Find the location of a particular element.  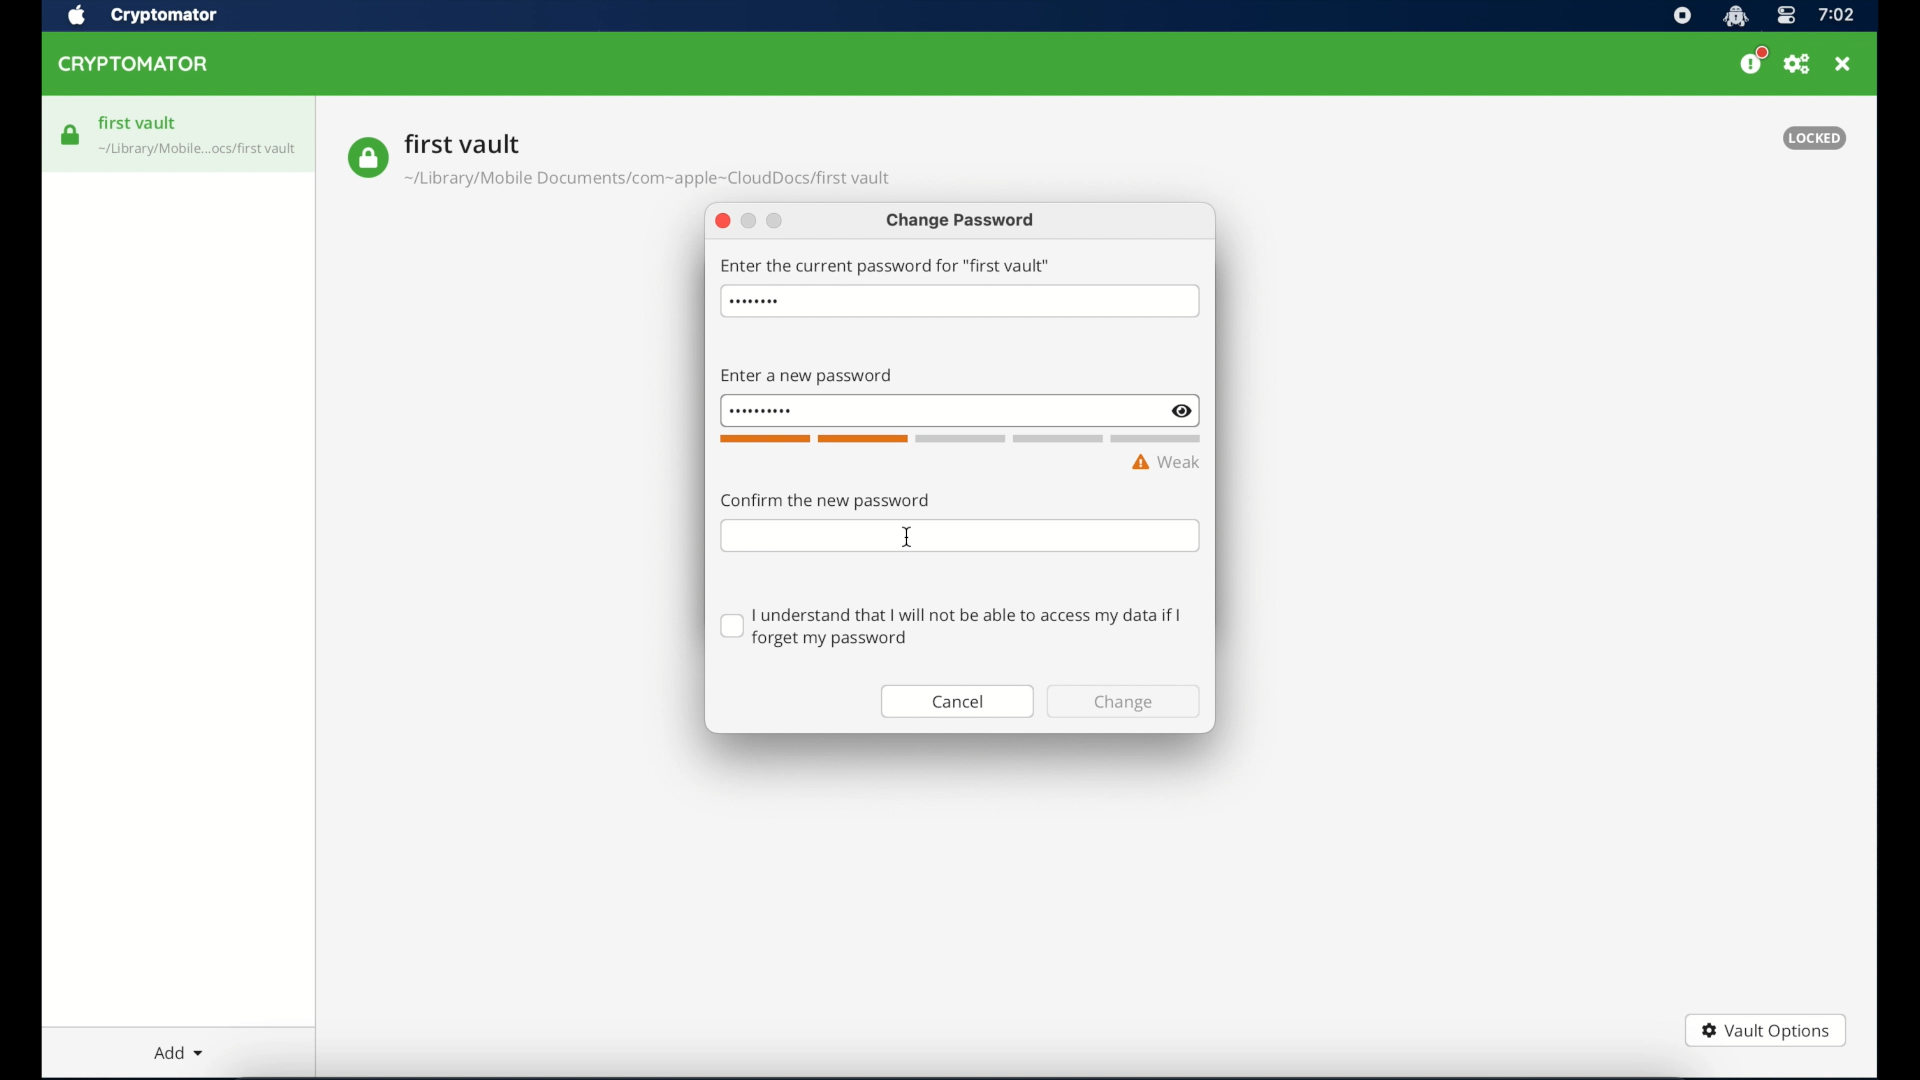

change password is located at coordinates (962, 222).